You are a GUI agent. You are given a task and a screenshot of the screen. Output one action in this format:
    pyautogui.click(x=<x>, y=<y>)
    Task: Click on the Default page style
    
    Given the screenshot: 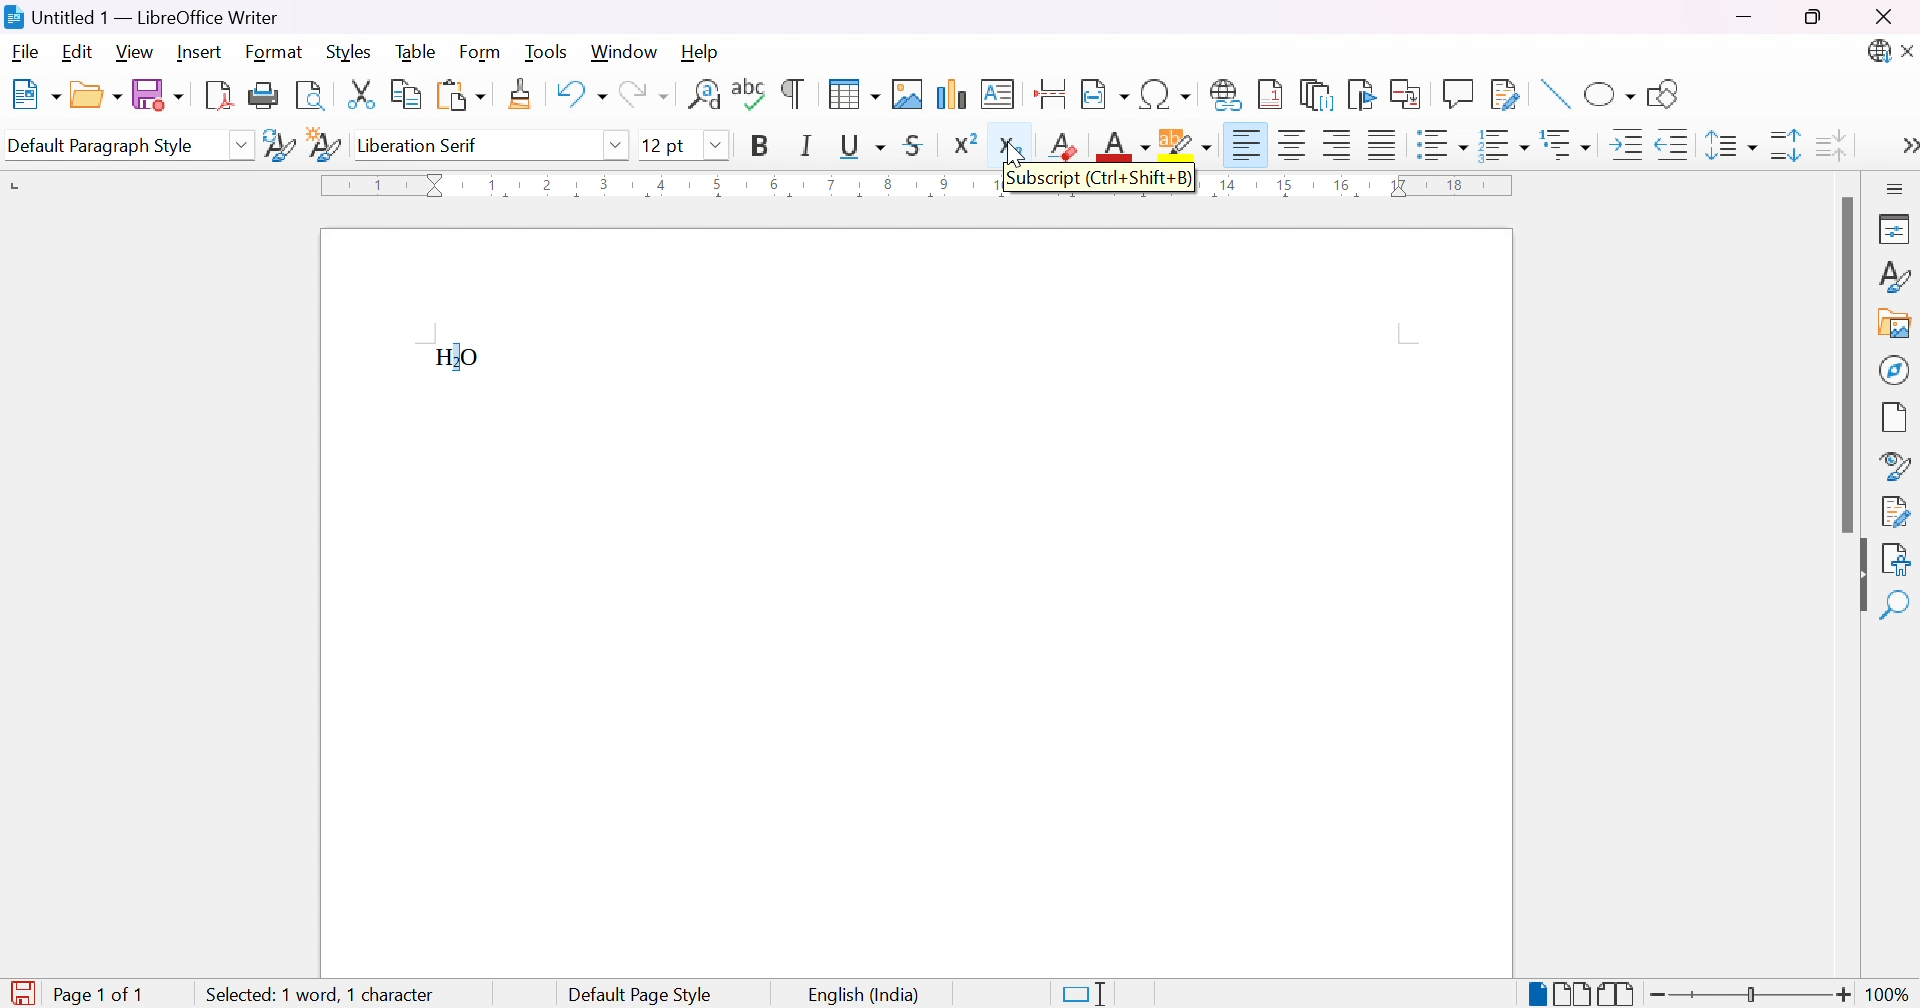 What is the action you would take?
    pyautogui.click(x=640, y=995)
    